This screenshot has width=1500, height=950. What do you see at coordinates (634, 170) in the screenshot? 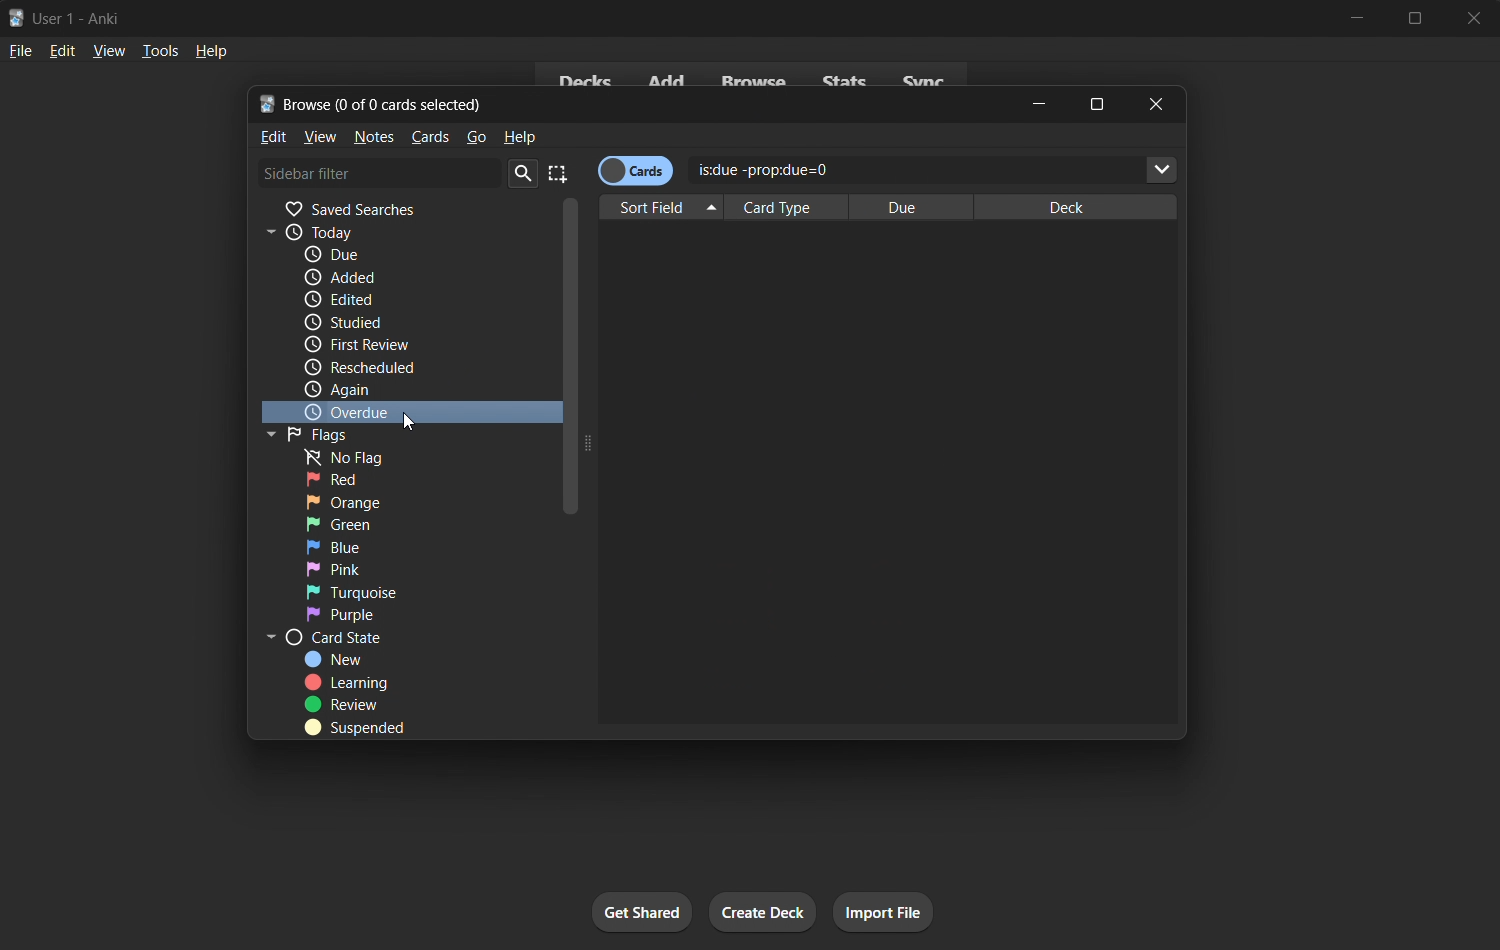
I see `cards/notes toggle` at bounding box center [634, 170].